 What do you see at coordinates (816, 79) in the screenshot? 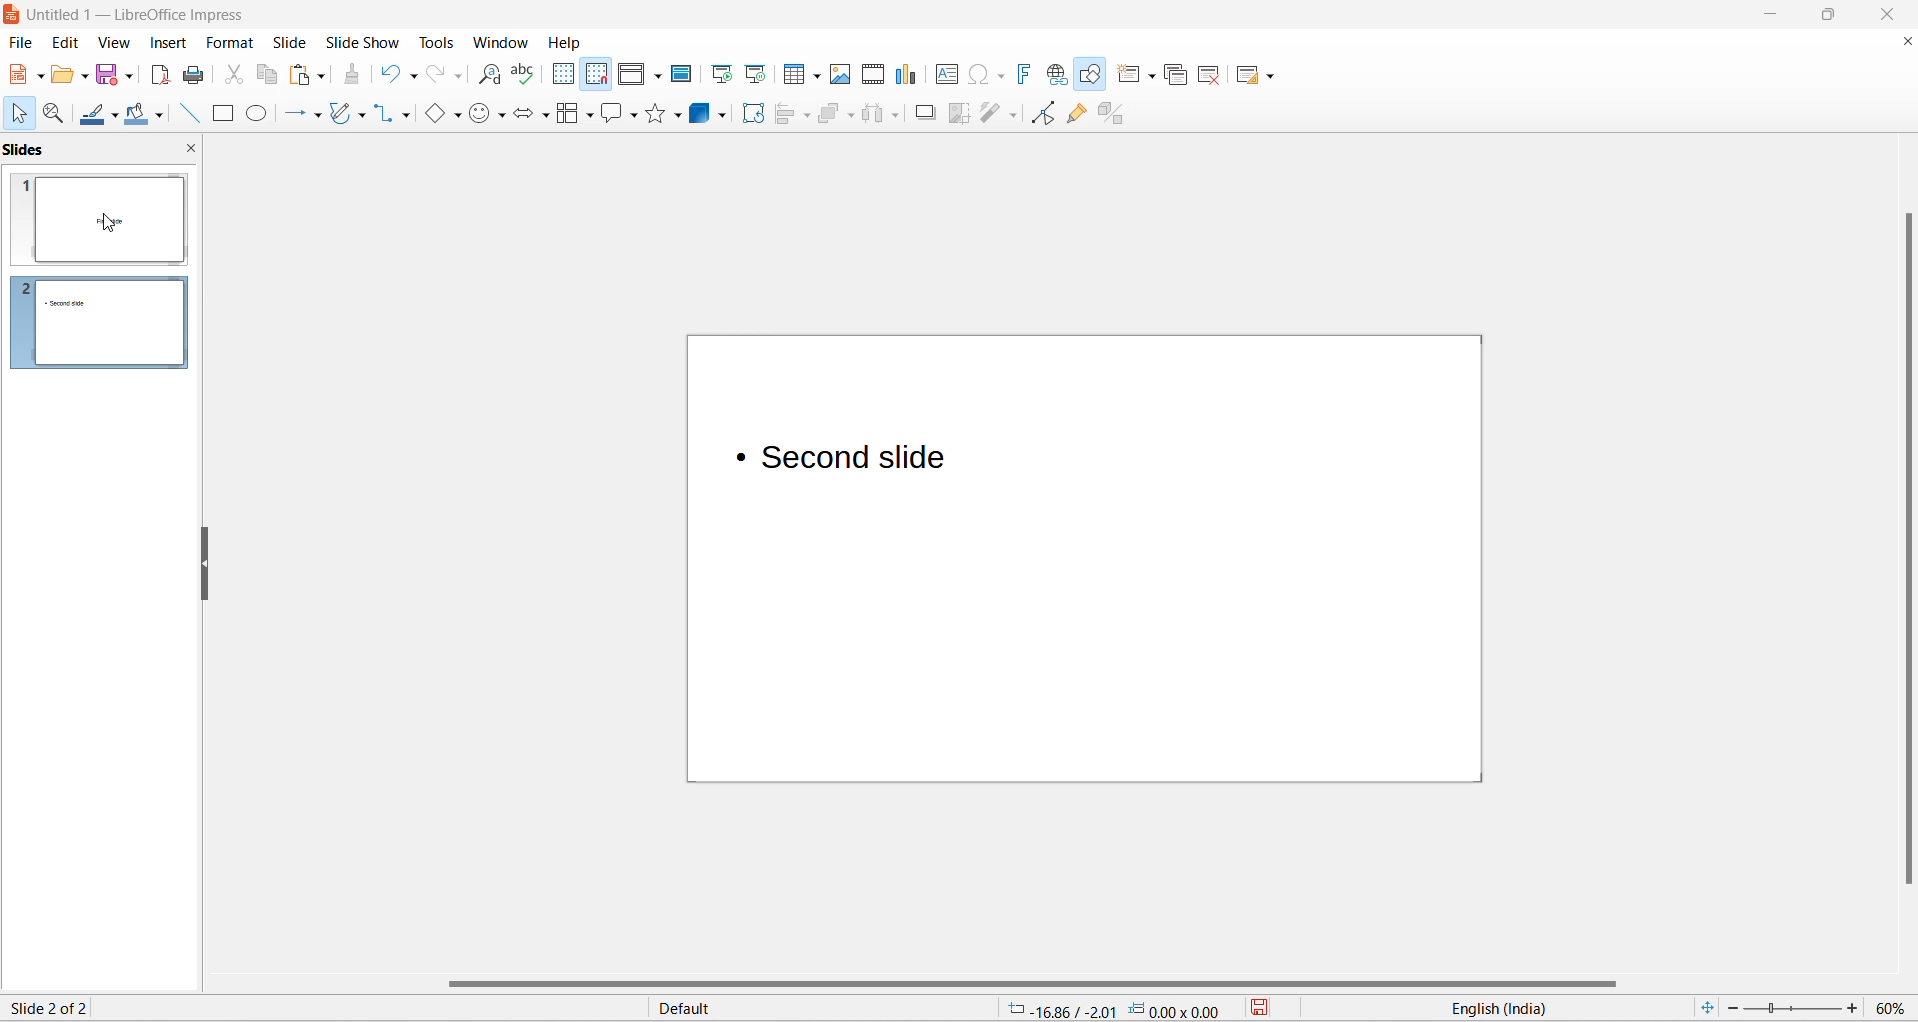
I see `table grid` at bounding box center [816, 79].